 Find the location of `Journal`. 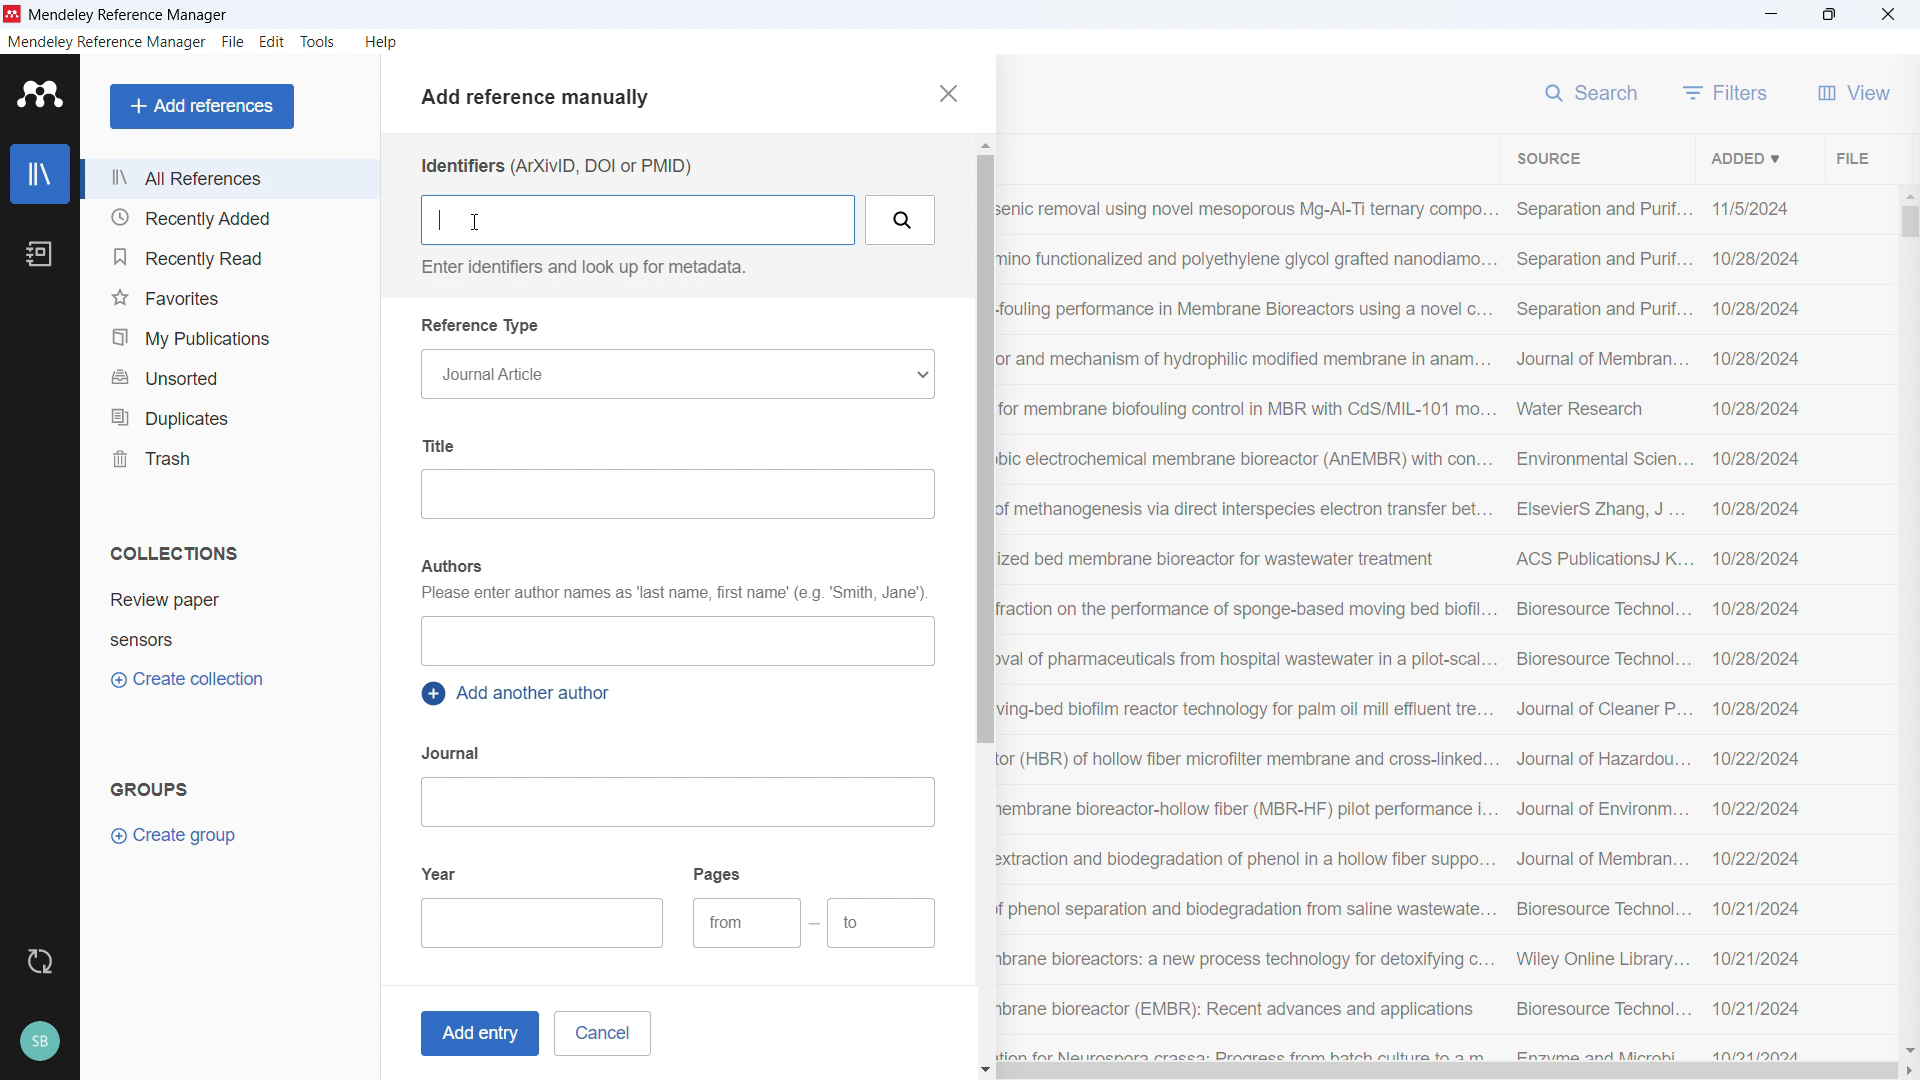

Journal is located at coordinates (453, 753).